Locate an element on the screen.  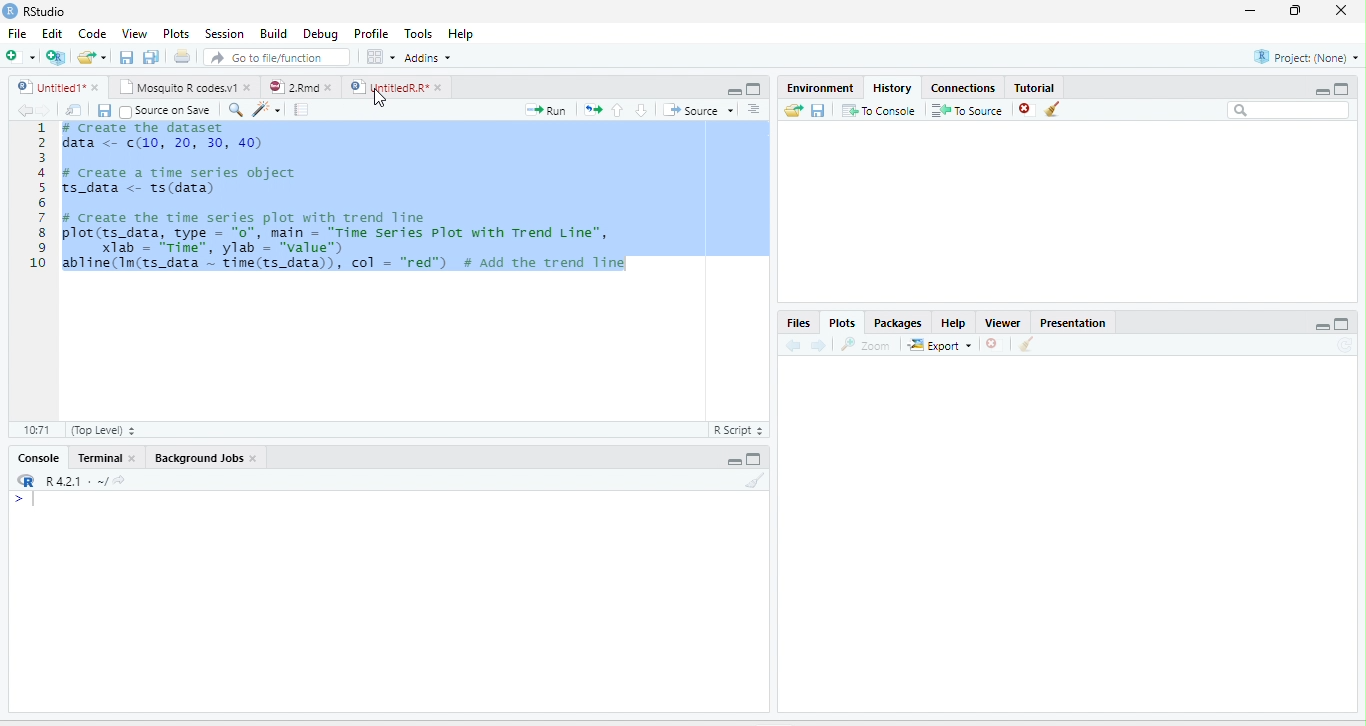
close is located at coordinates (254, 458).